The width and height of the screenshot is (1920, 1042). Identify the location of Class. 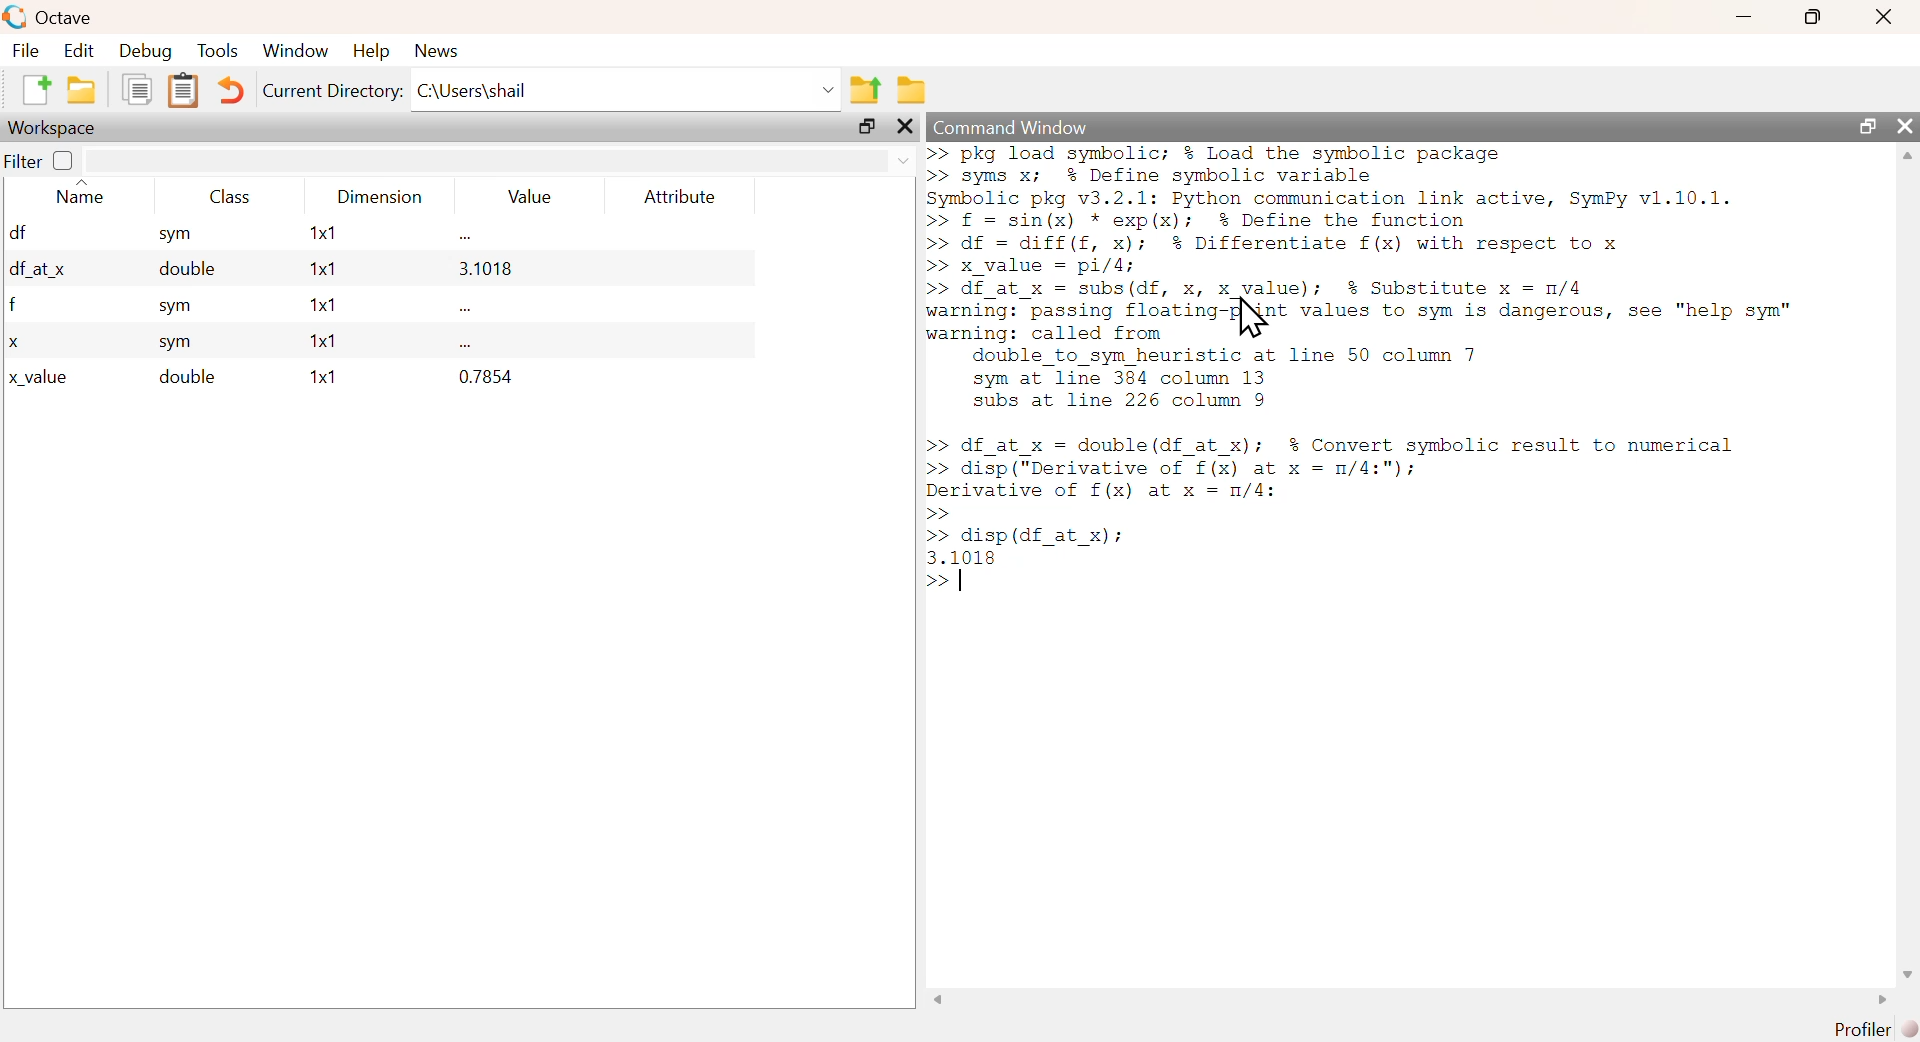
(226, 195).